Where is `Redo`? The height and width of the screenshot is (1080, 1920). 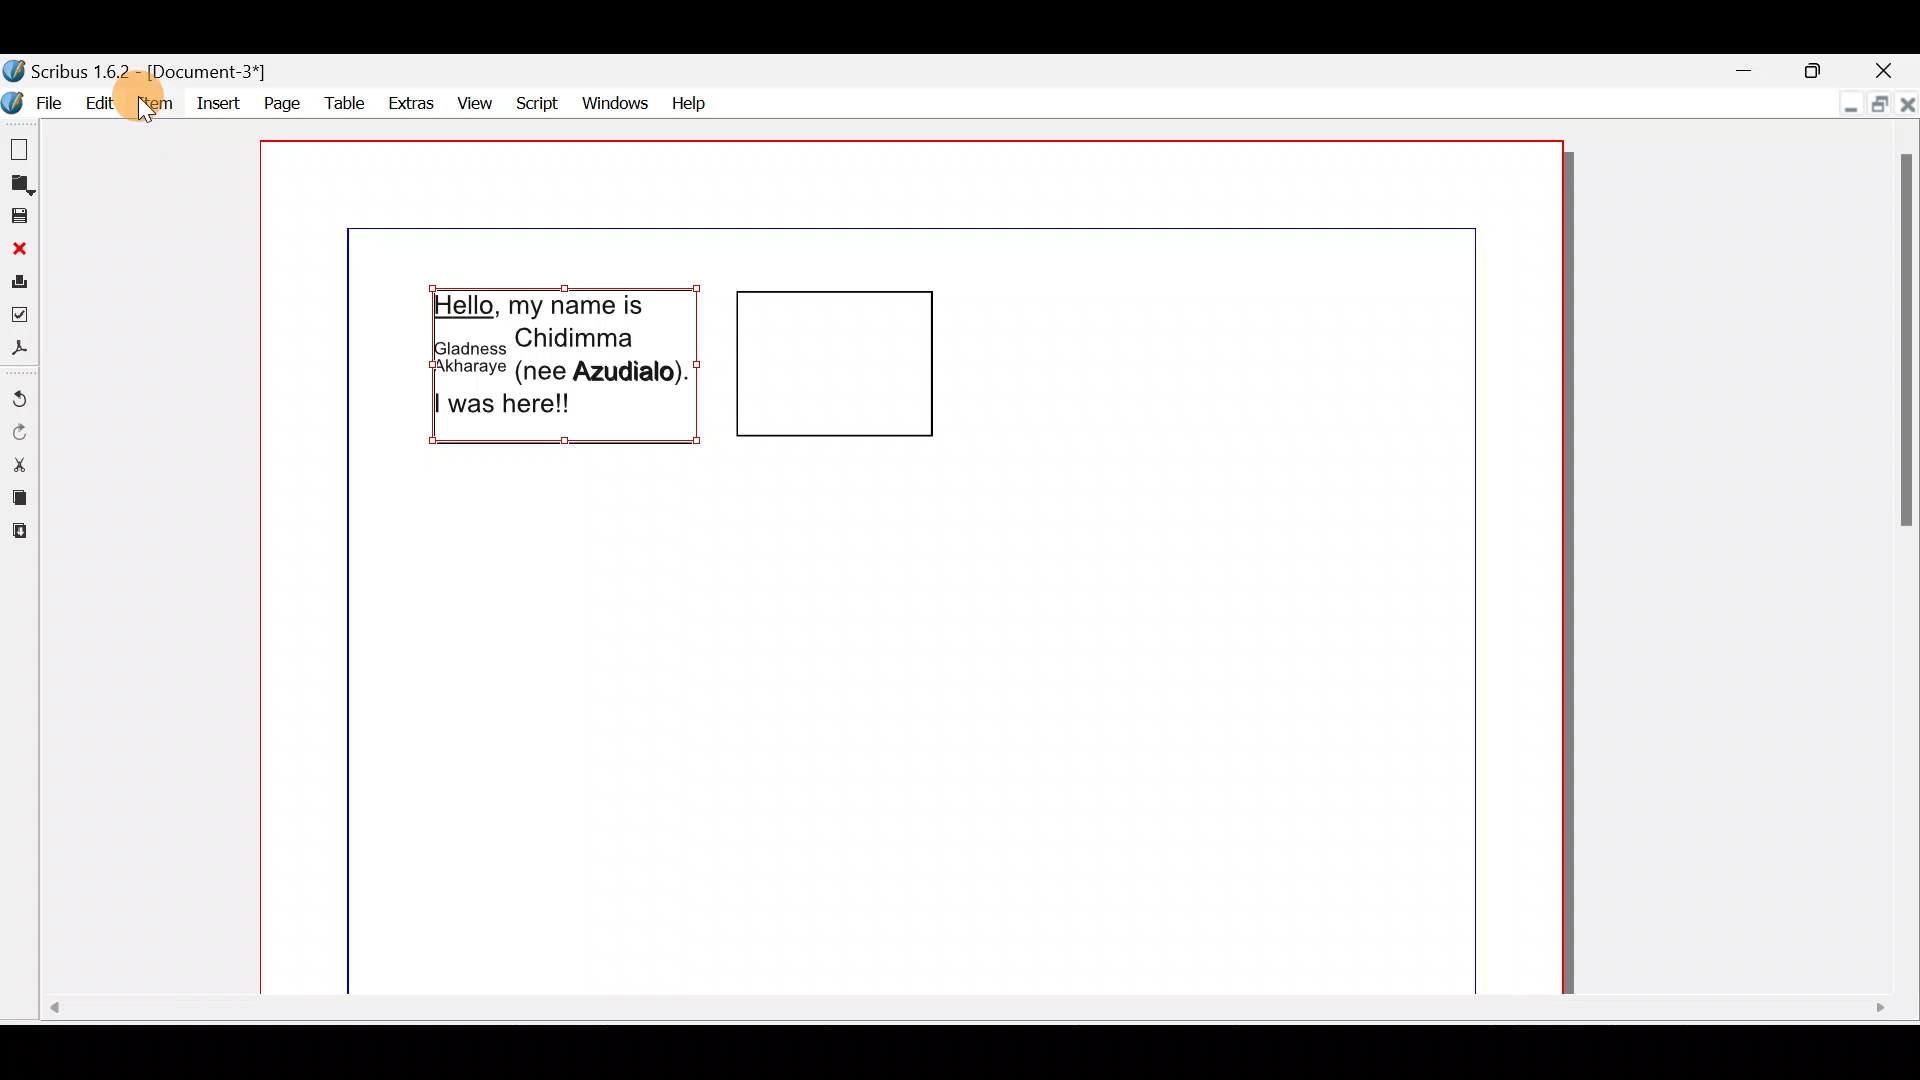
Redo is located at coordinates (18, 431).